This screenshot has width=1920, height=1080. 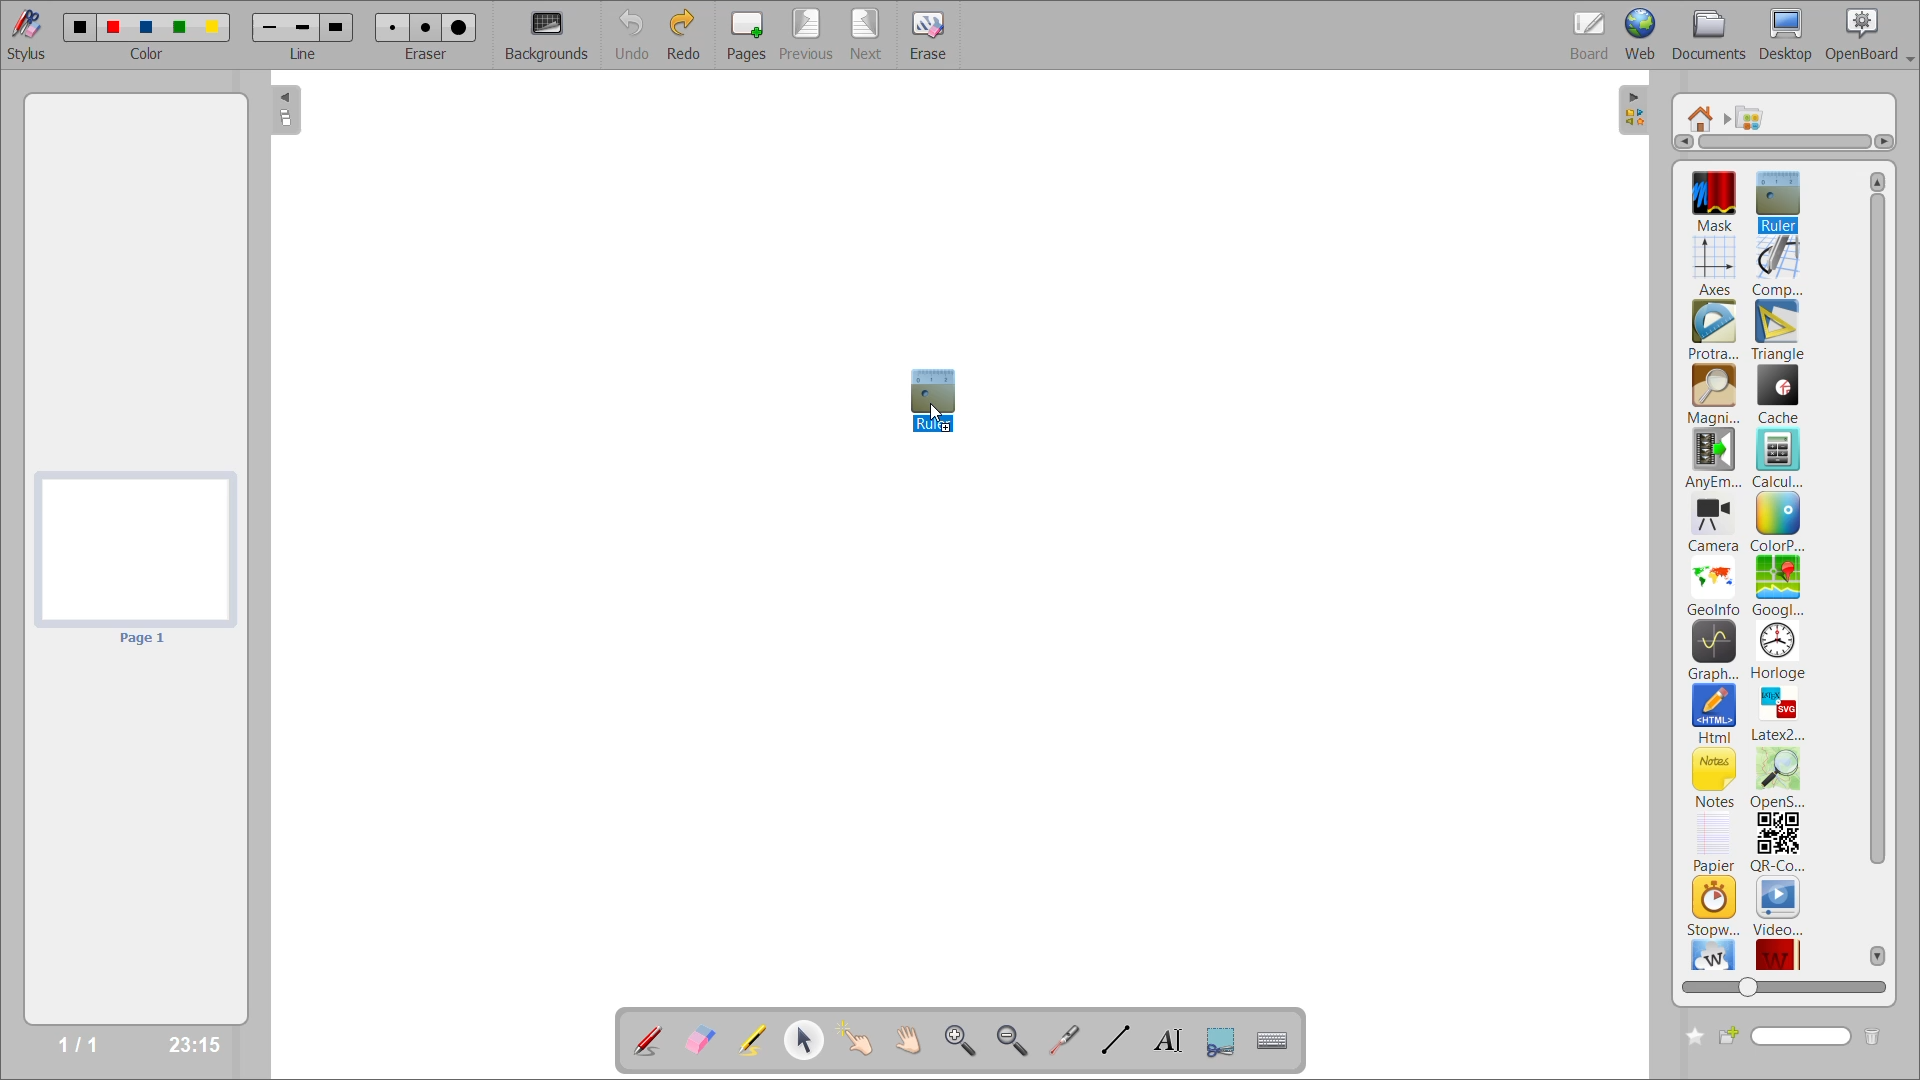 I want to click on previous, so click(x=807, y=33).